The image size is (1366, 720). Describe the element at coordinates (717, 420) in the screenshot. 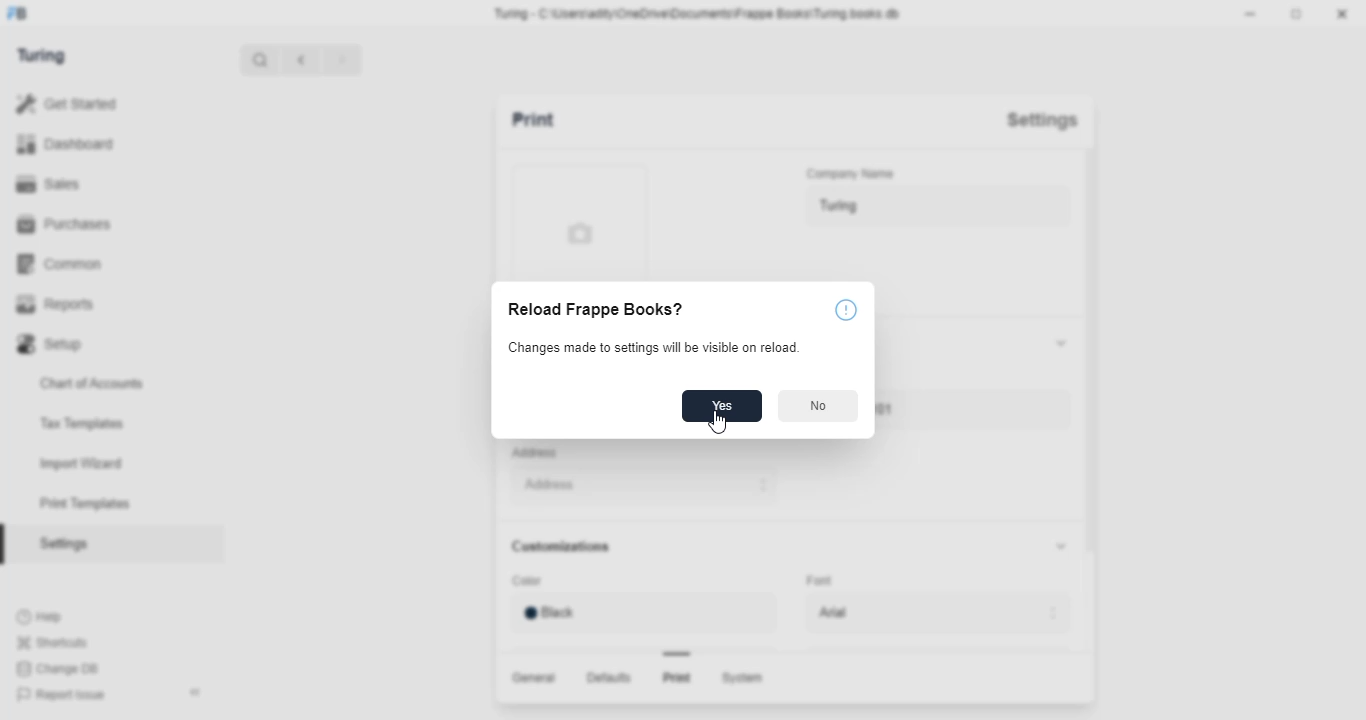

I see `cursor` at that location.